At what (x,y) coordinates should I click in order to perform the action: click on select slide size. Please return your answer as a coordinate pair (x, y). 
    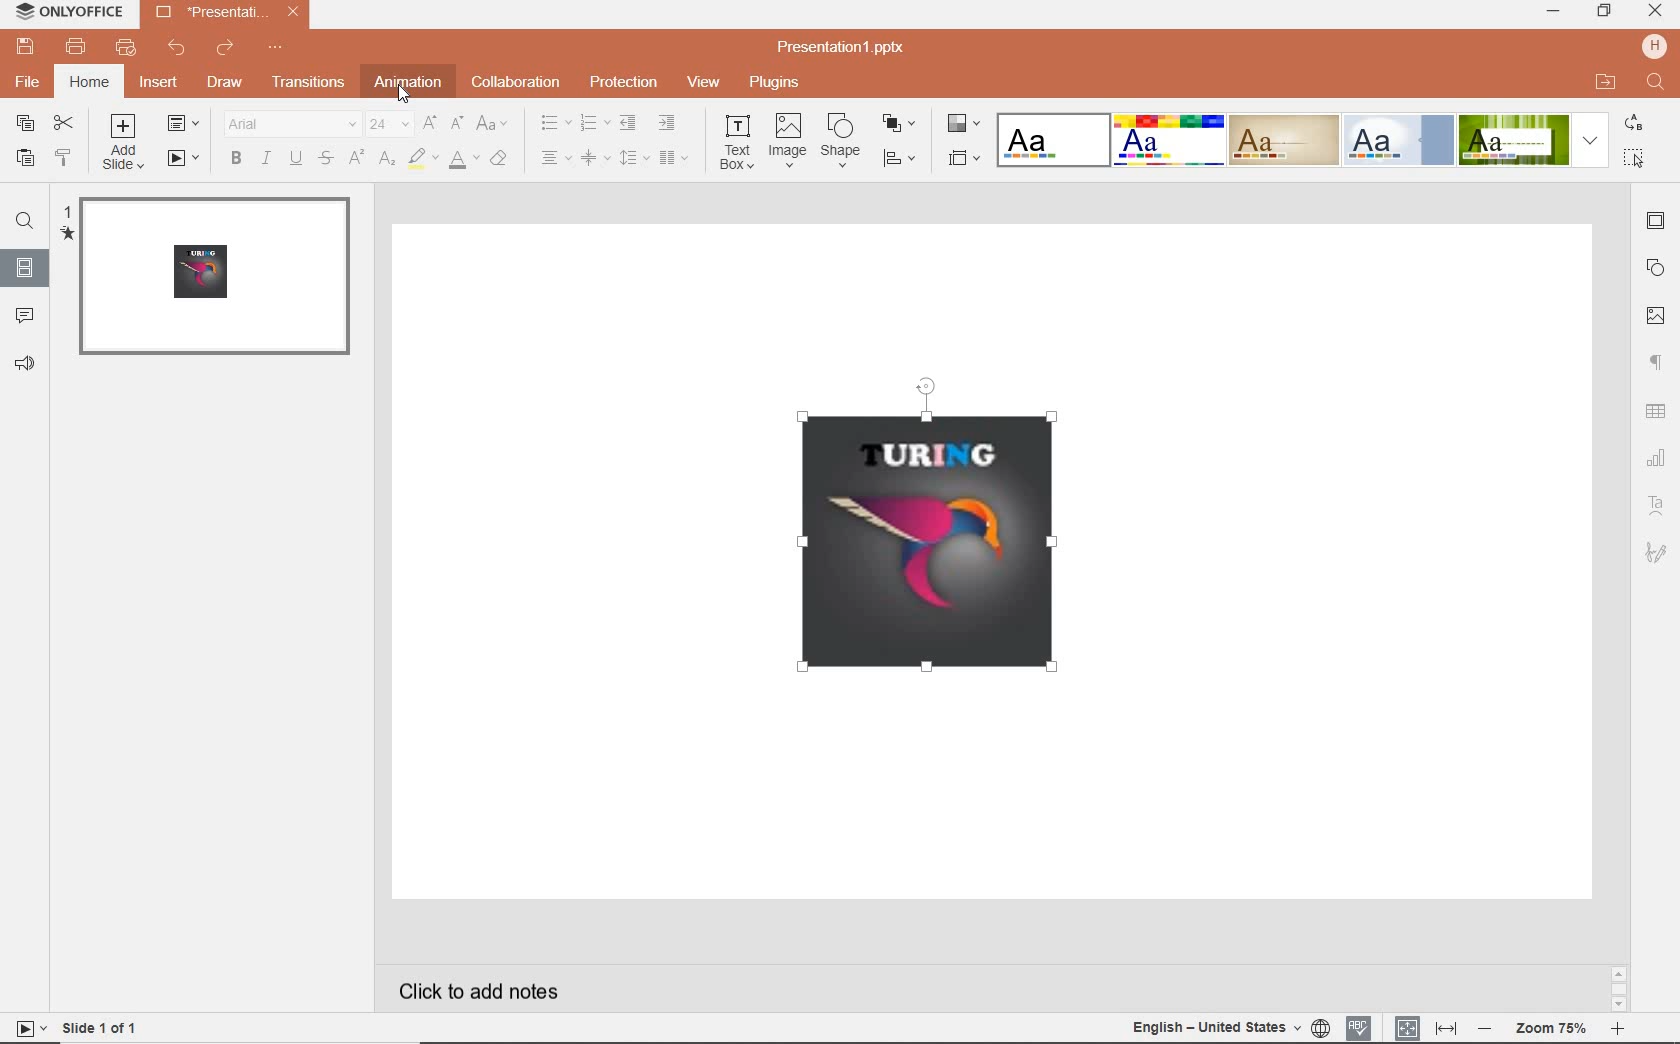
    Looking at the image, I should click on (964, 159).